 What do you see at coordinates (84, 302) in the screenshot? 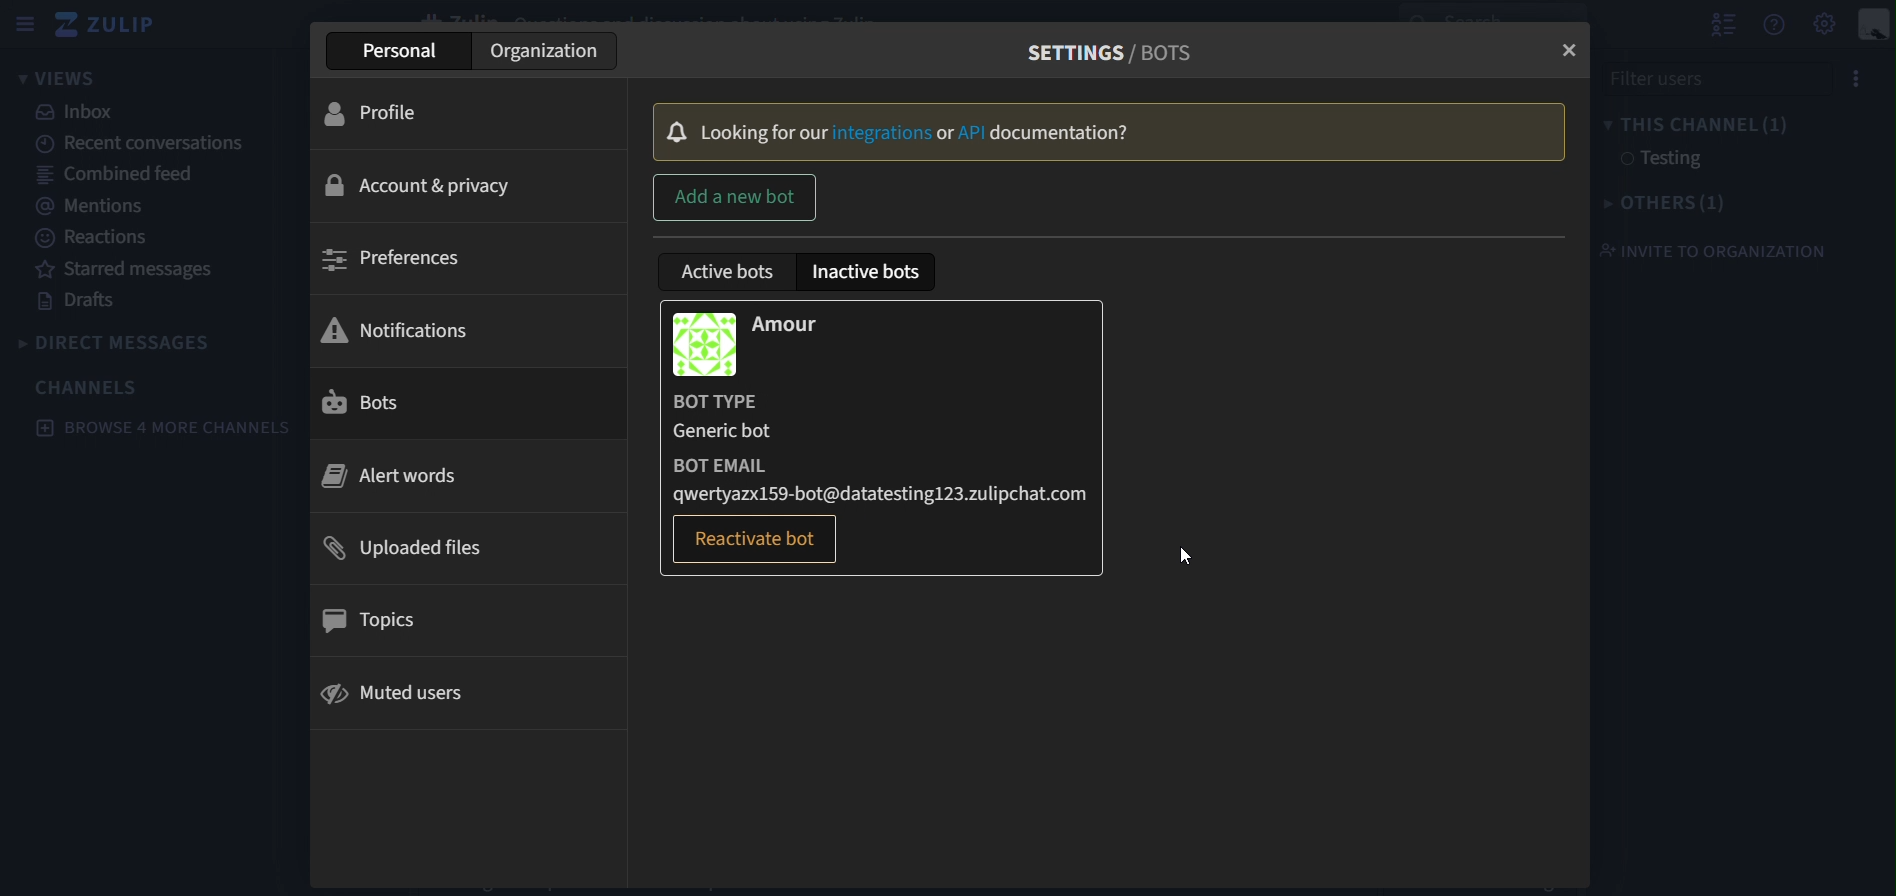
I see `drafts` at bounding box center [84, 302].